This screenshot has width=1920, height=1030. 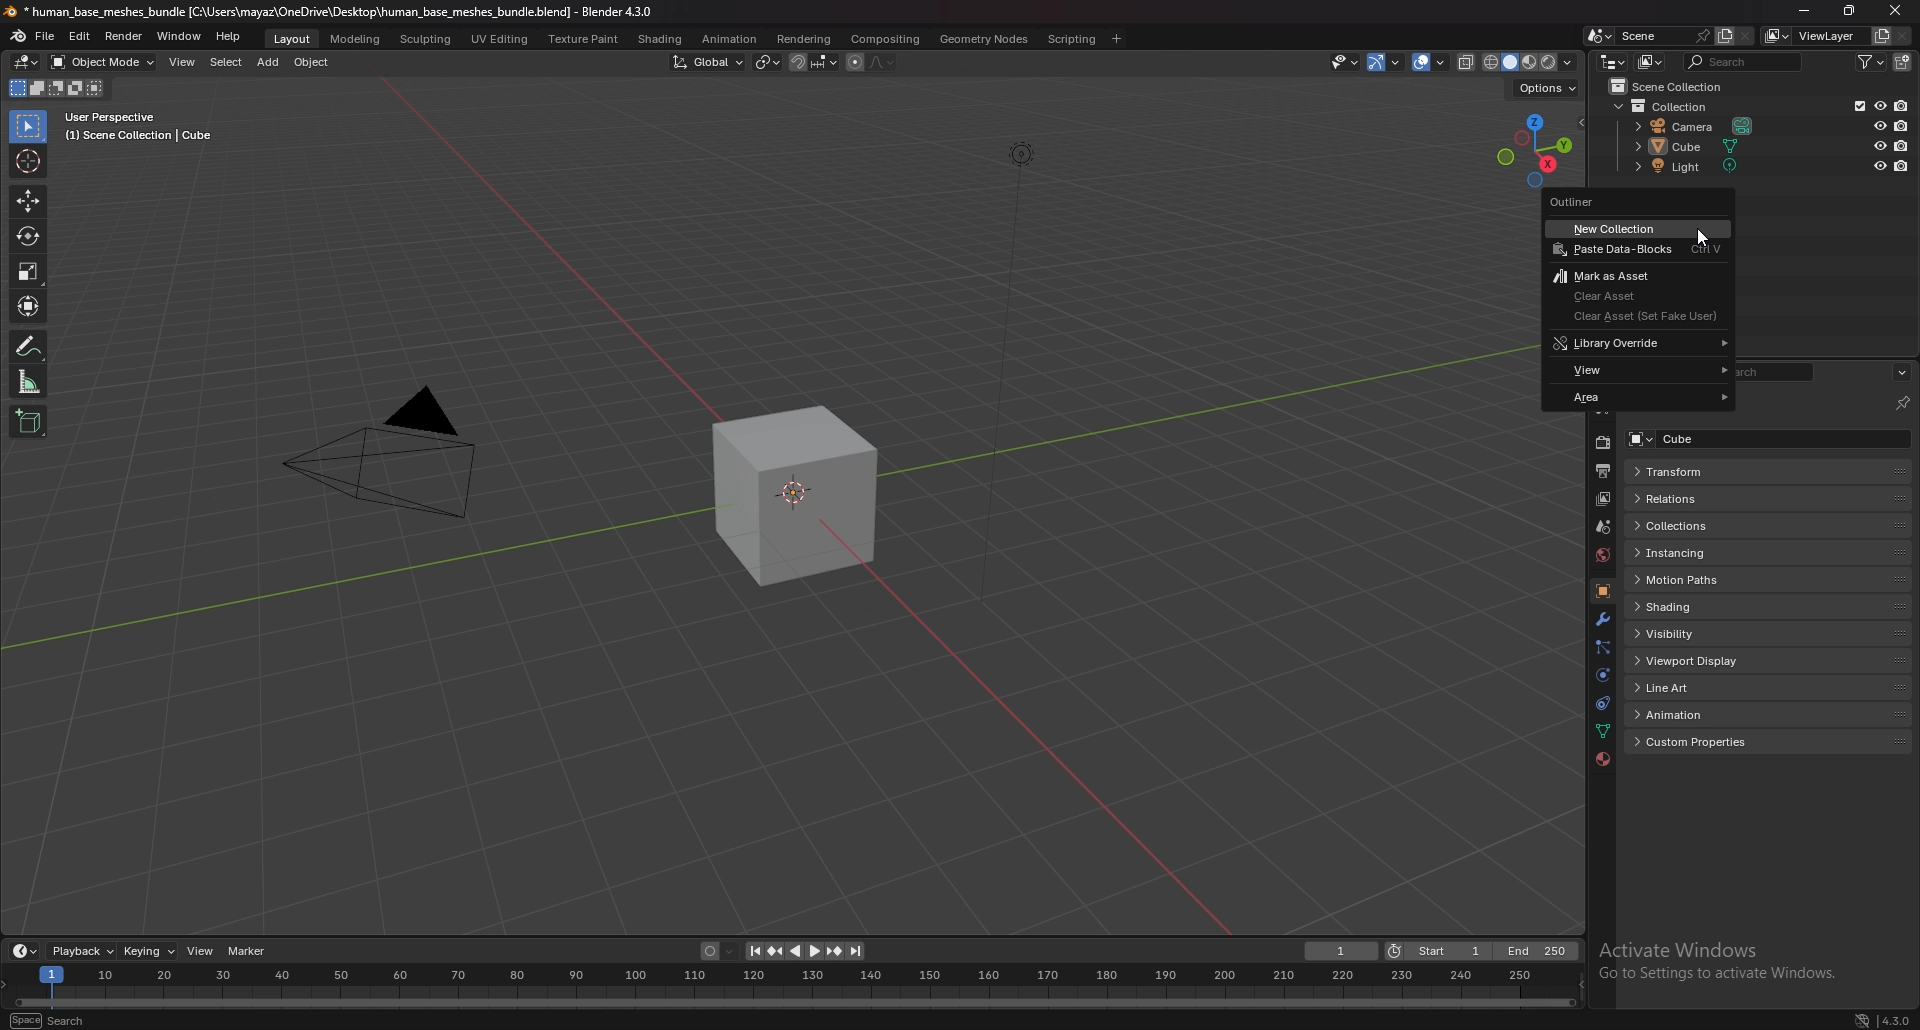 I want to click on object, so click(x=313, y=62).